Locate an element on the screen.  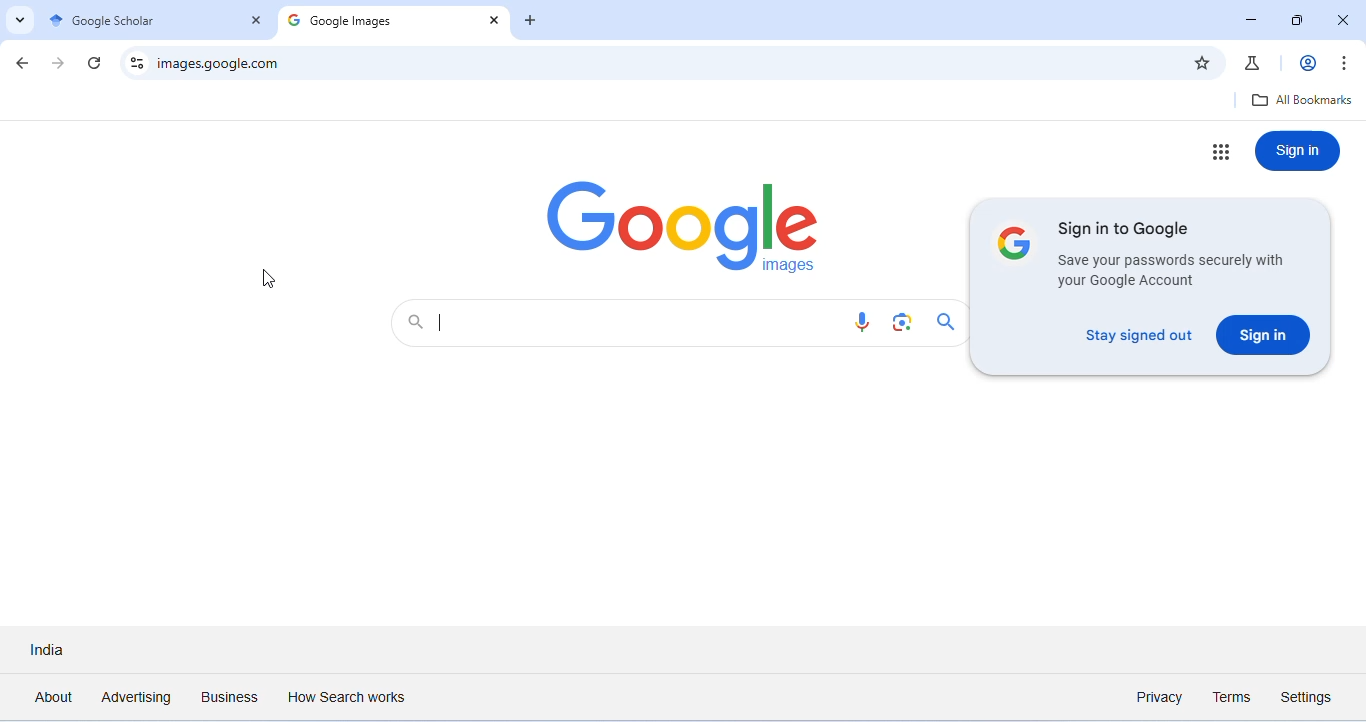
google scholar is located at coordinates (138, 21).